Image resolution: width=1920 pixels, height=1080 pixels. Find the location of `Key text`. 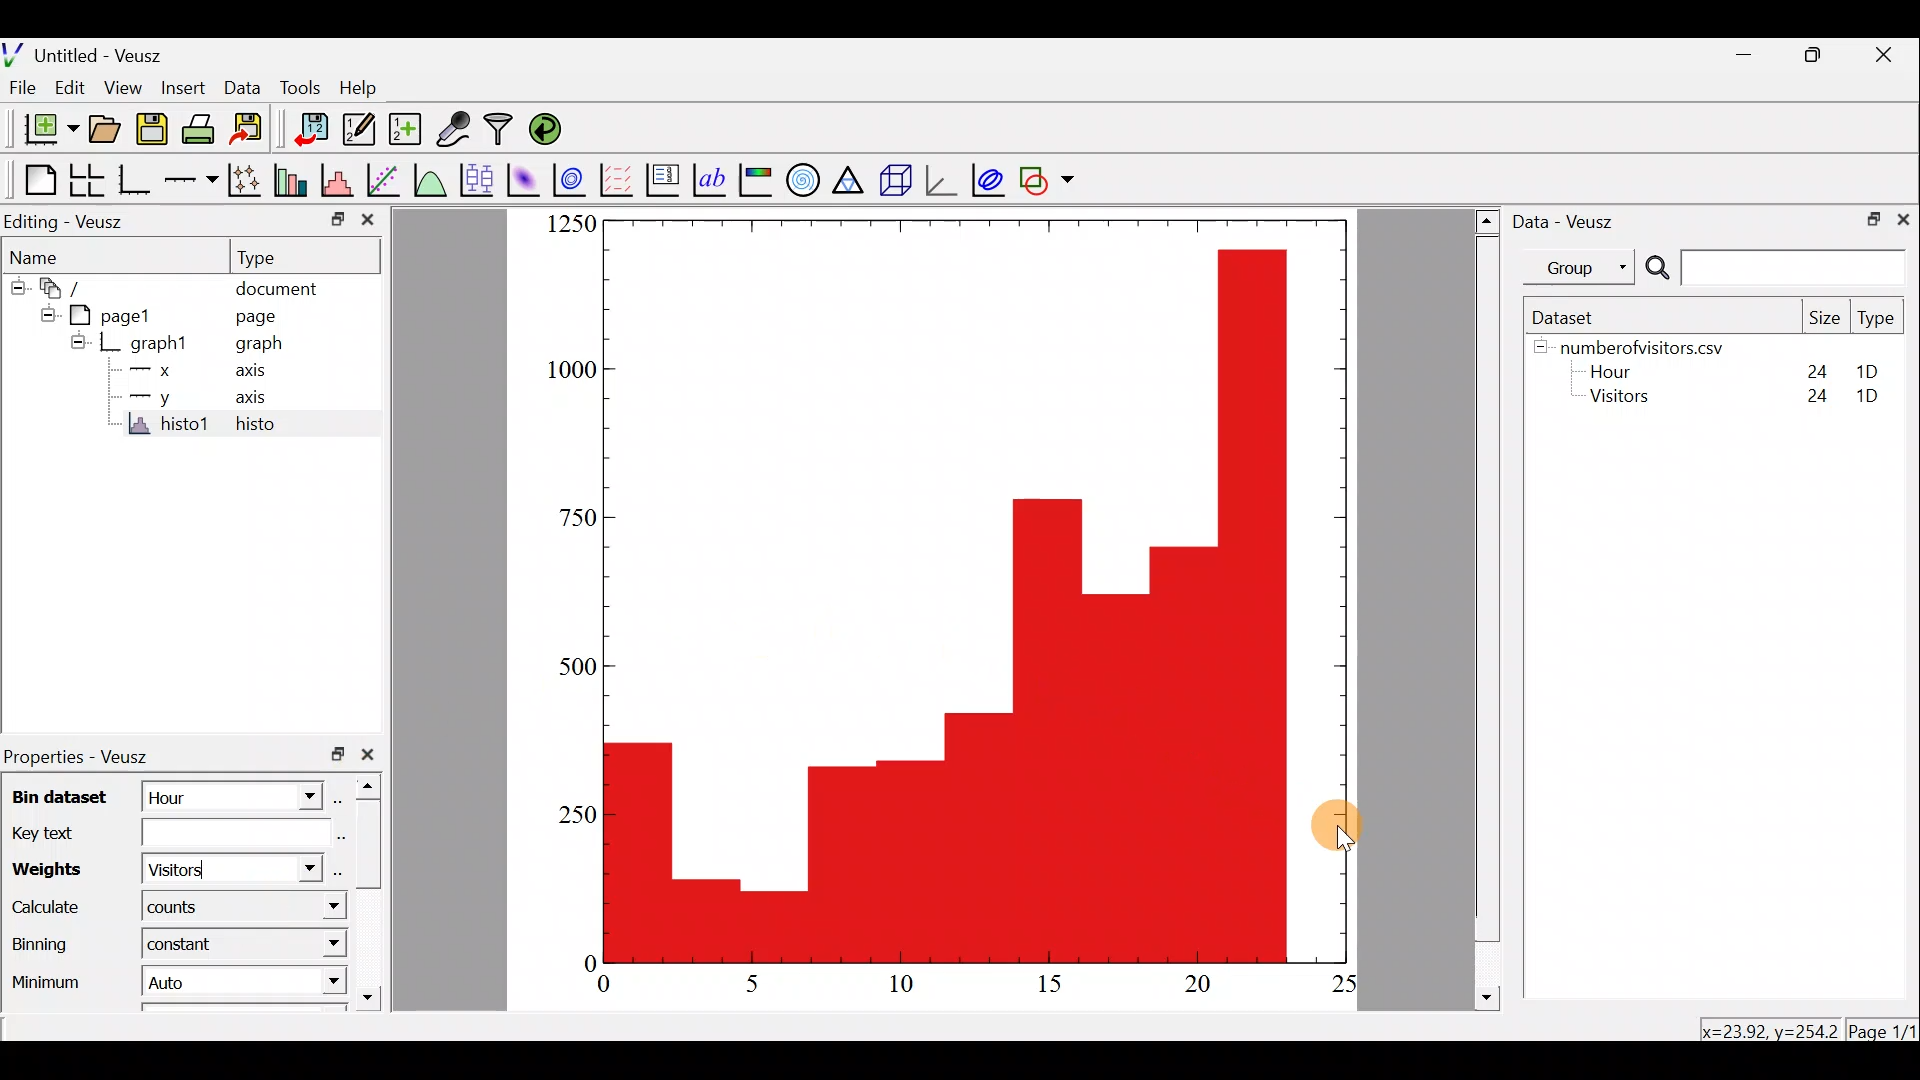

Key text is located at coordinates (162, 835).